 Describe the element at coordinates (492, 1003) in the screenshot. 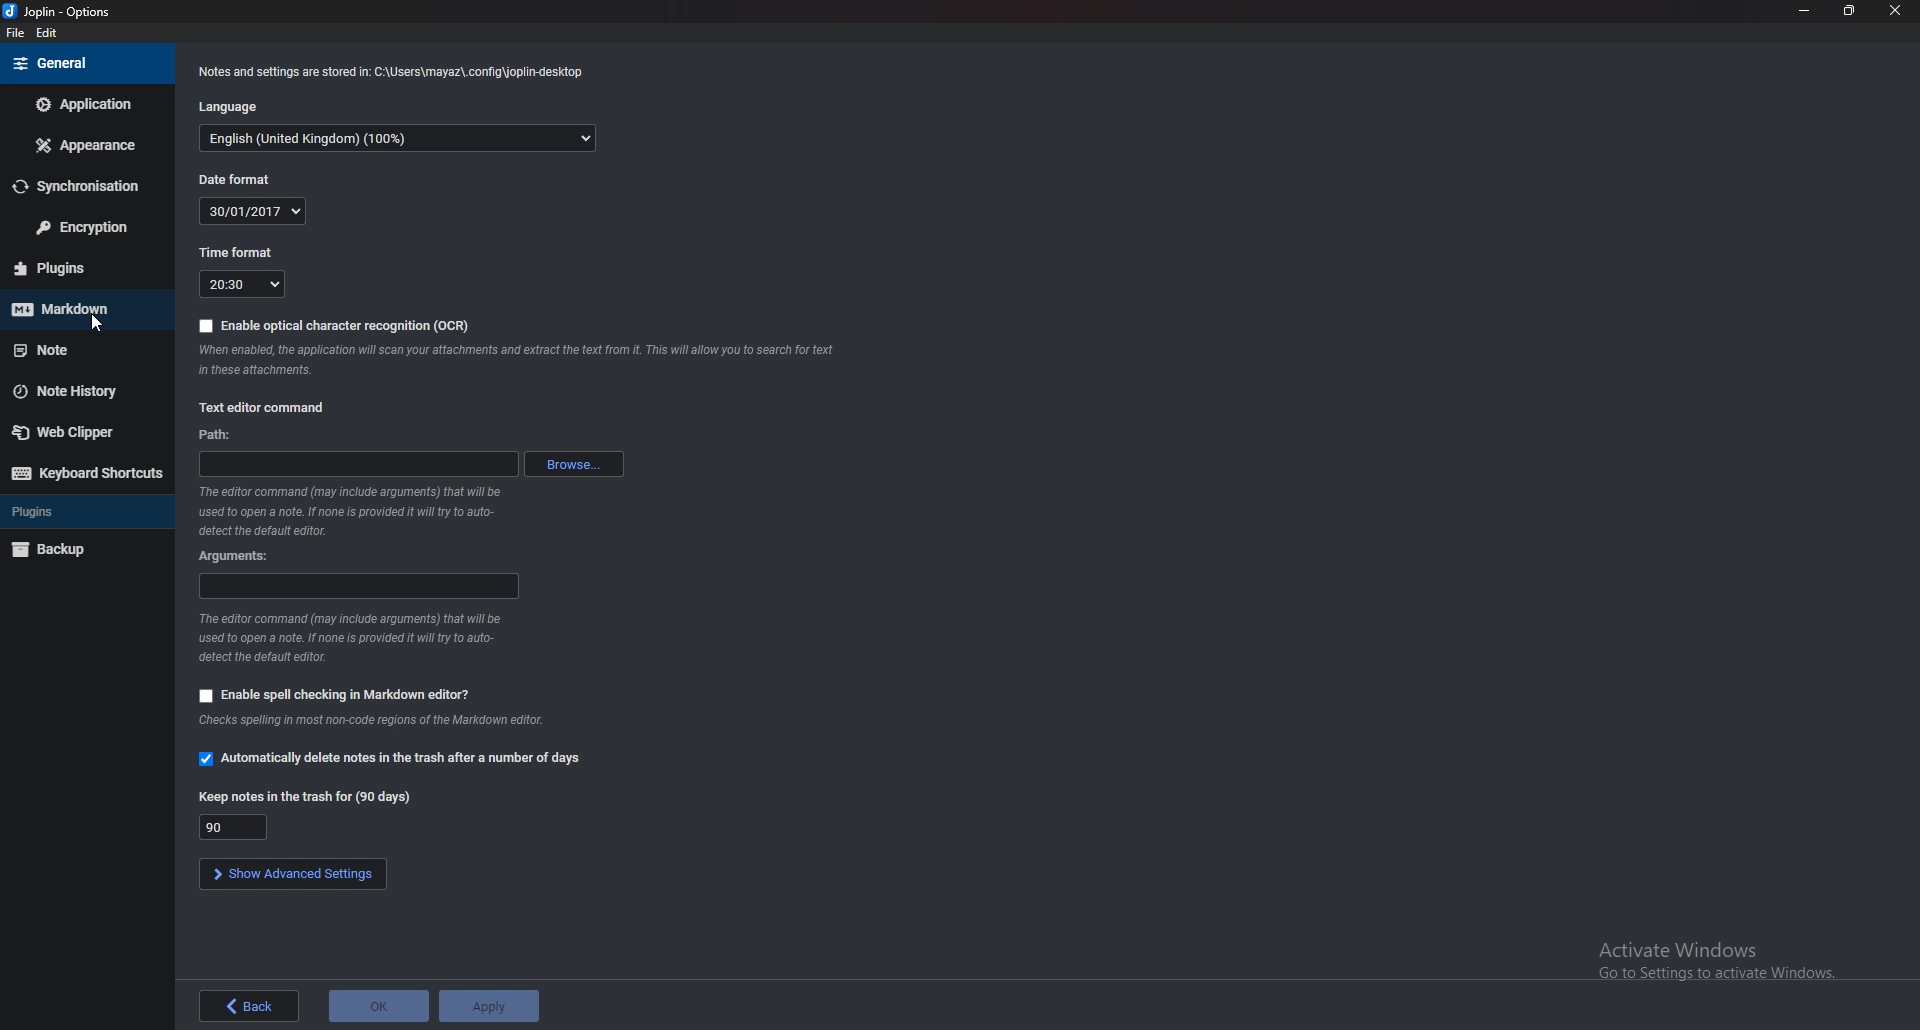

I see `apply` at that location.